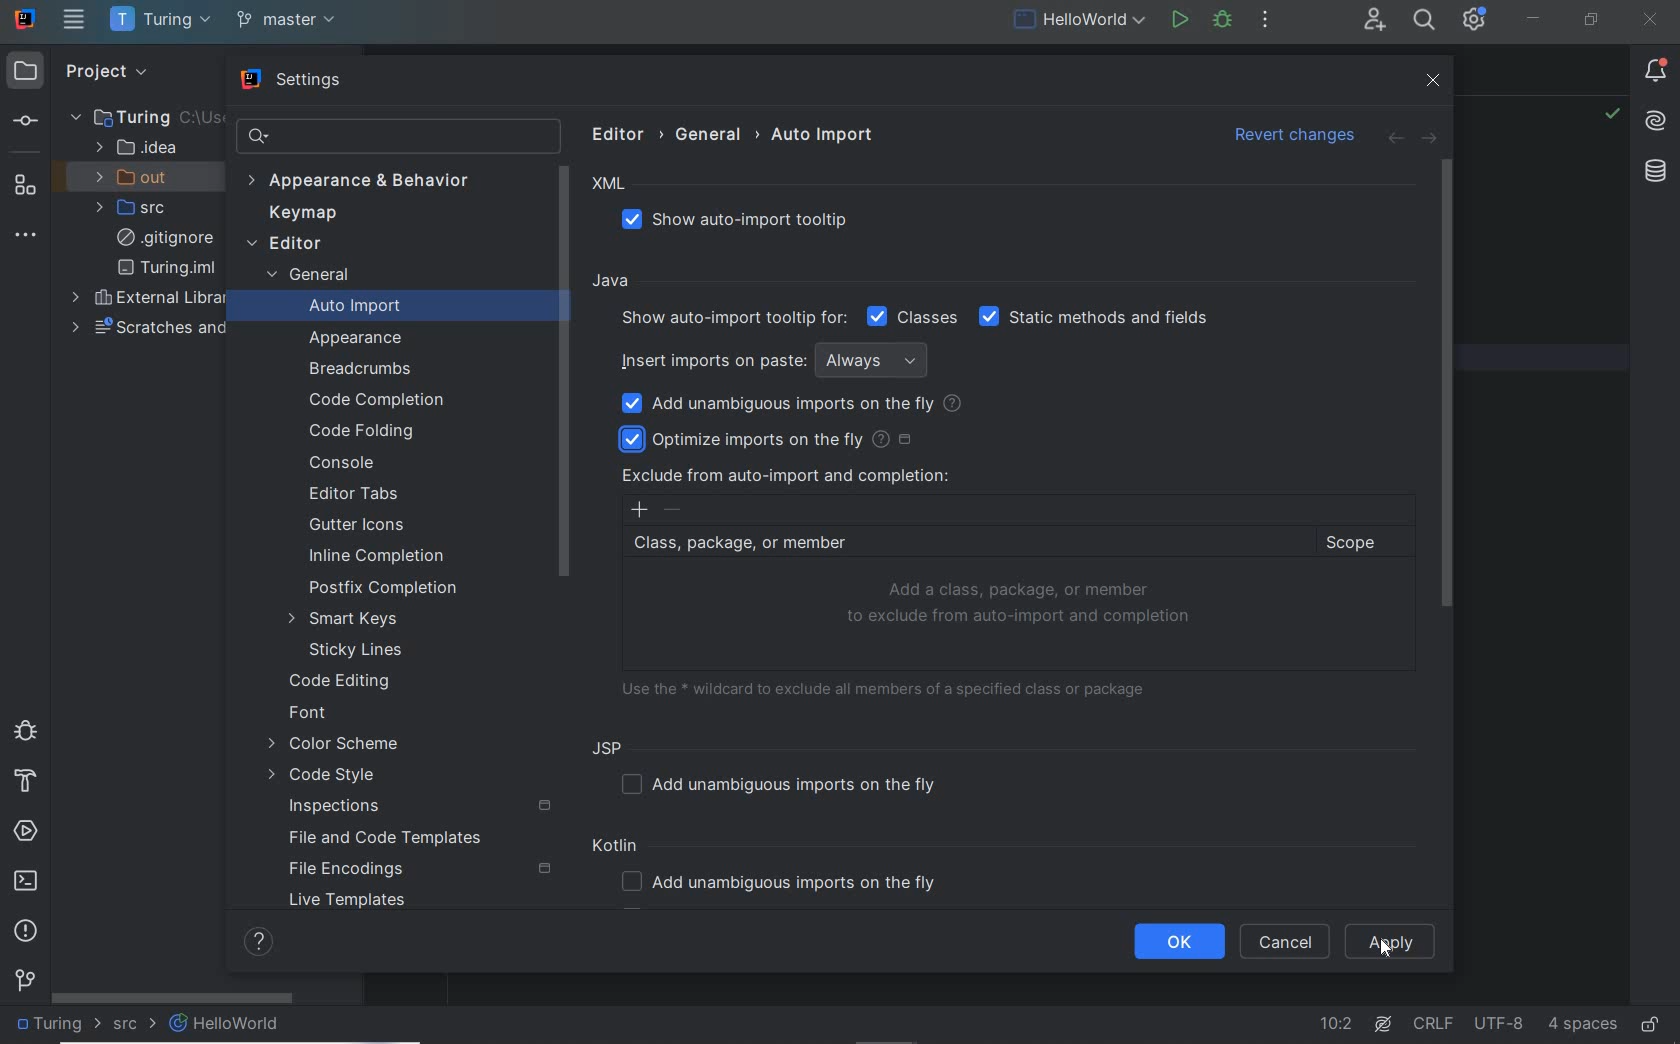 The height and width of the screenshot is (1044, 1680). What do you see at coordinates (357, 339) in the screenshot?
I see `APPEARANCE` at bounding box center [357, 339].